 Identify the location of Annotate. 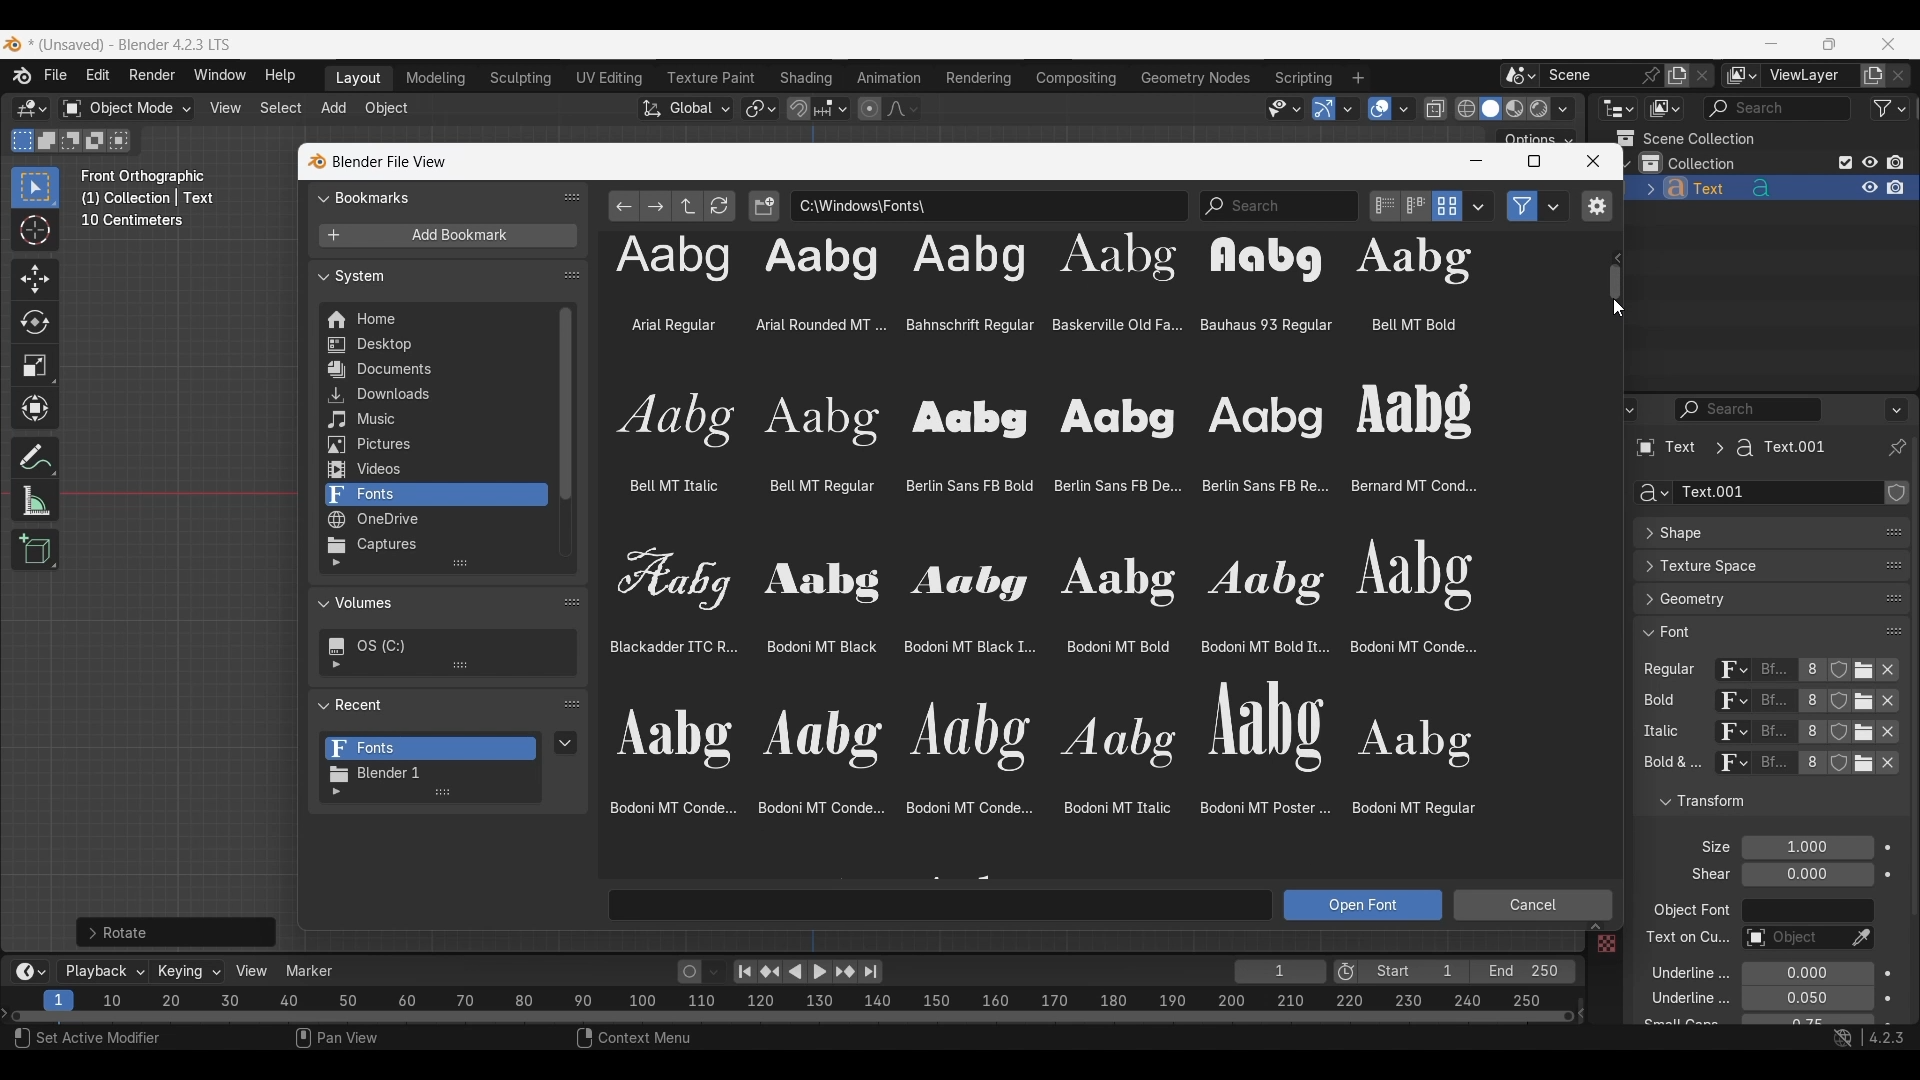
(35, 458).